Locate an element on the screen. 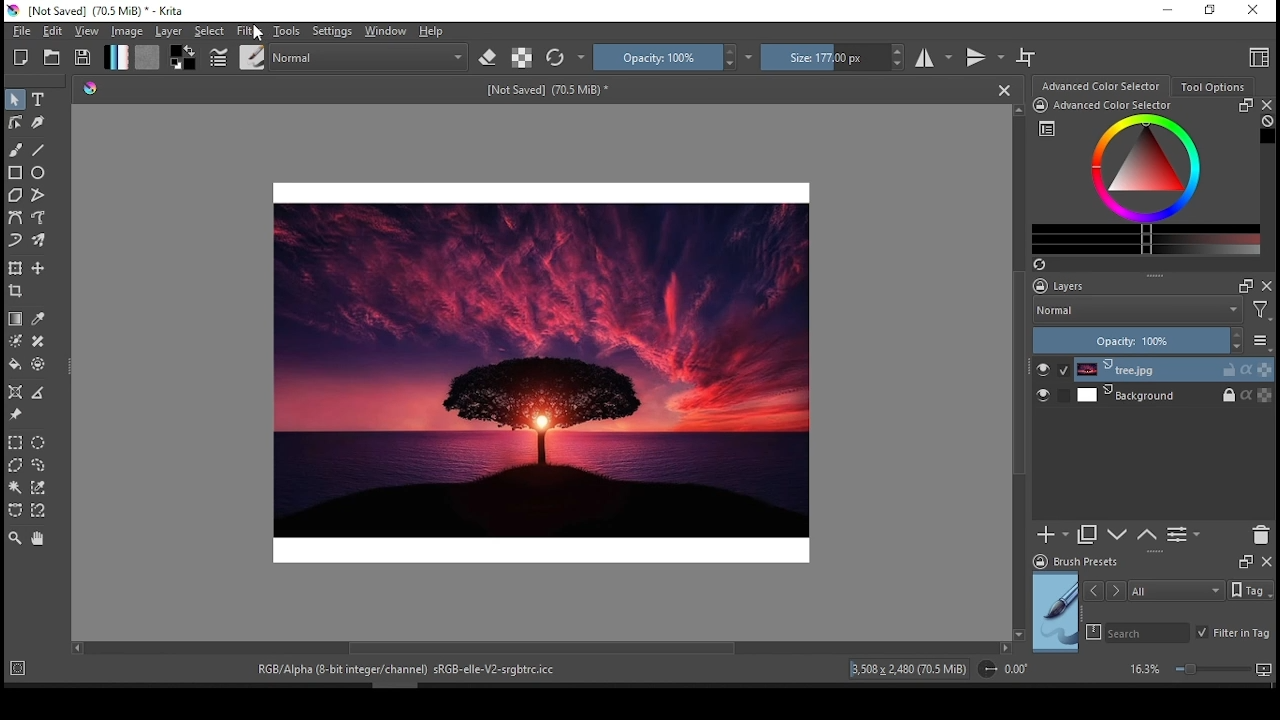 Image resolution: width=1280 pixels, height=720 pixels. Cursor is located at coordinates (258, 34).